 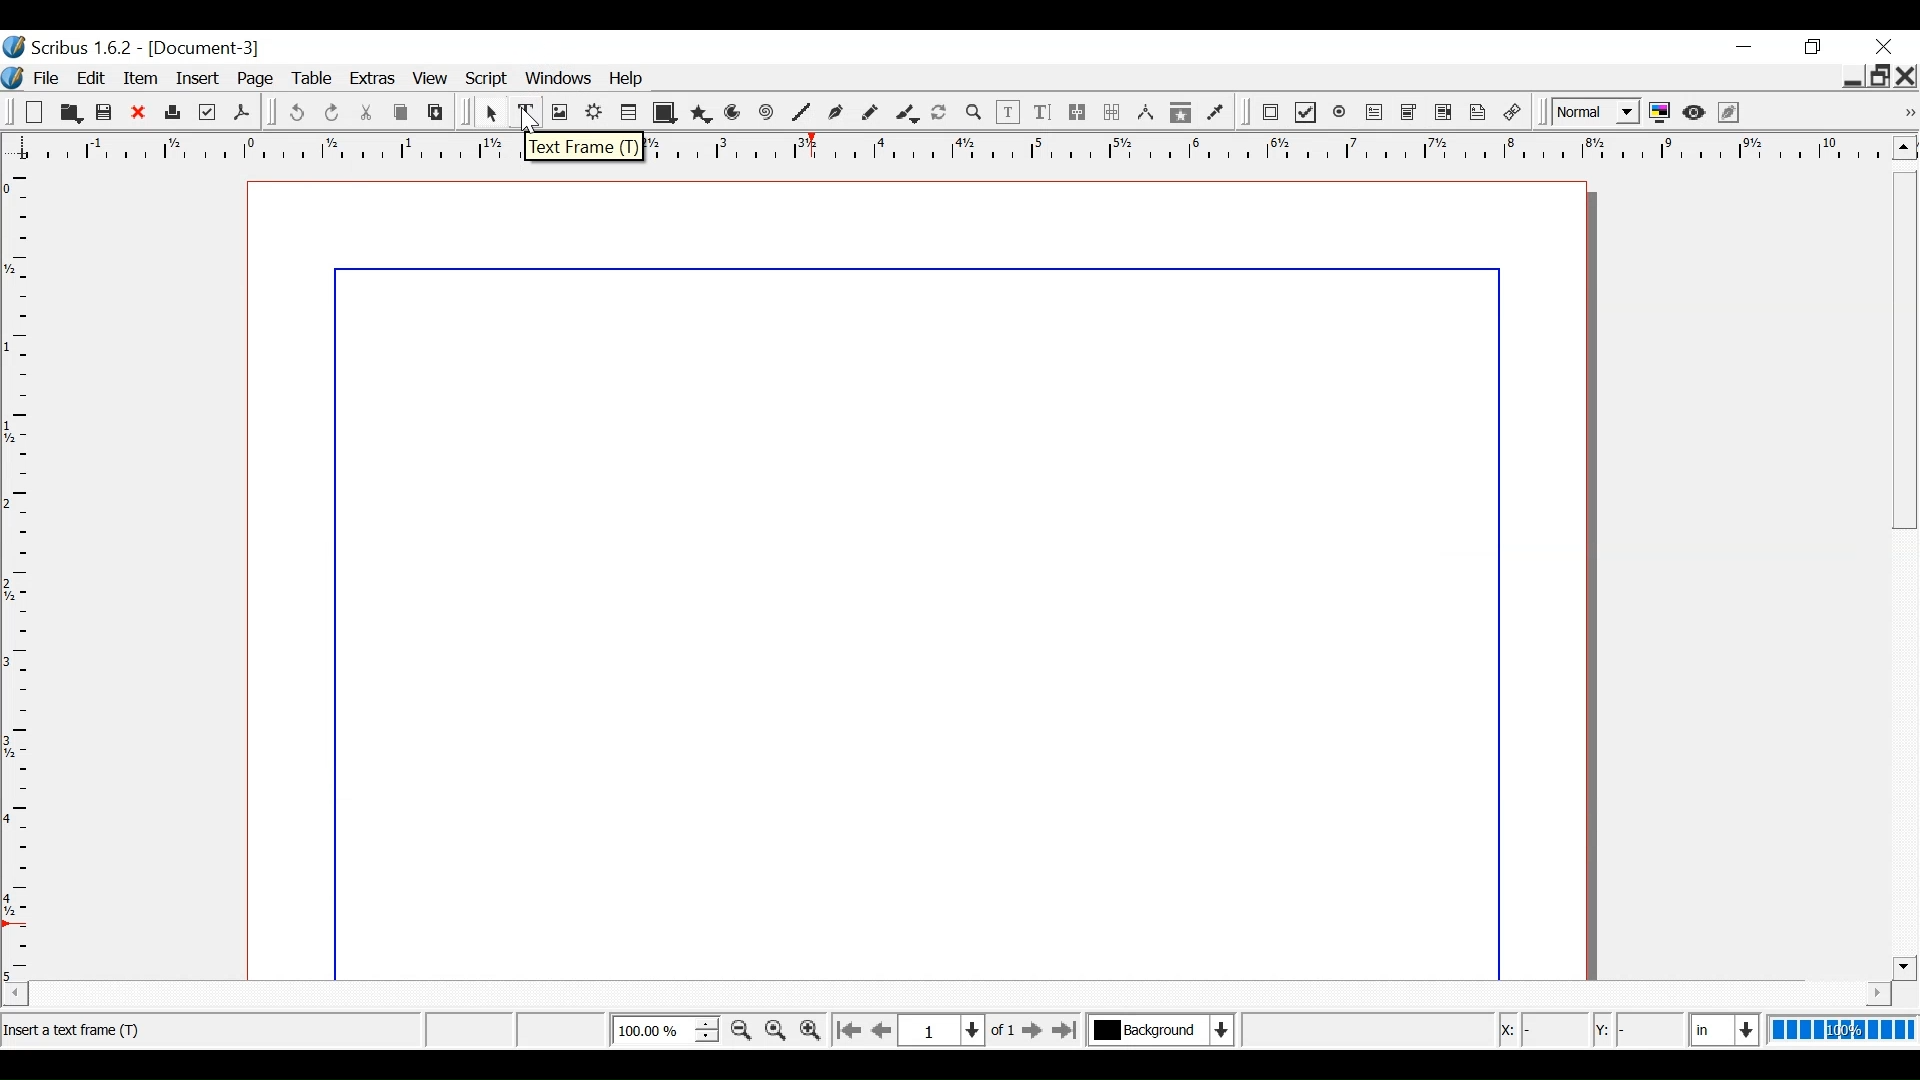 What do you see at coordinates (1513, 113) in the screenshot?
I see `link Annotation` at bounding box center [1513, 113].